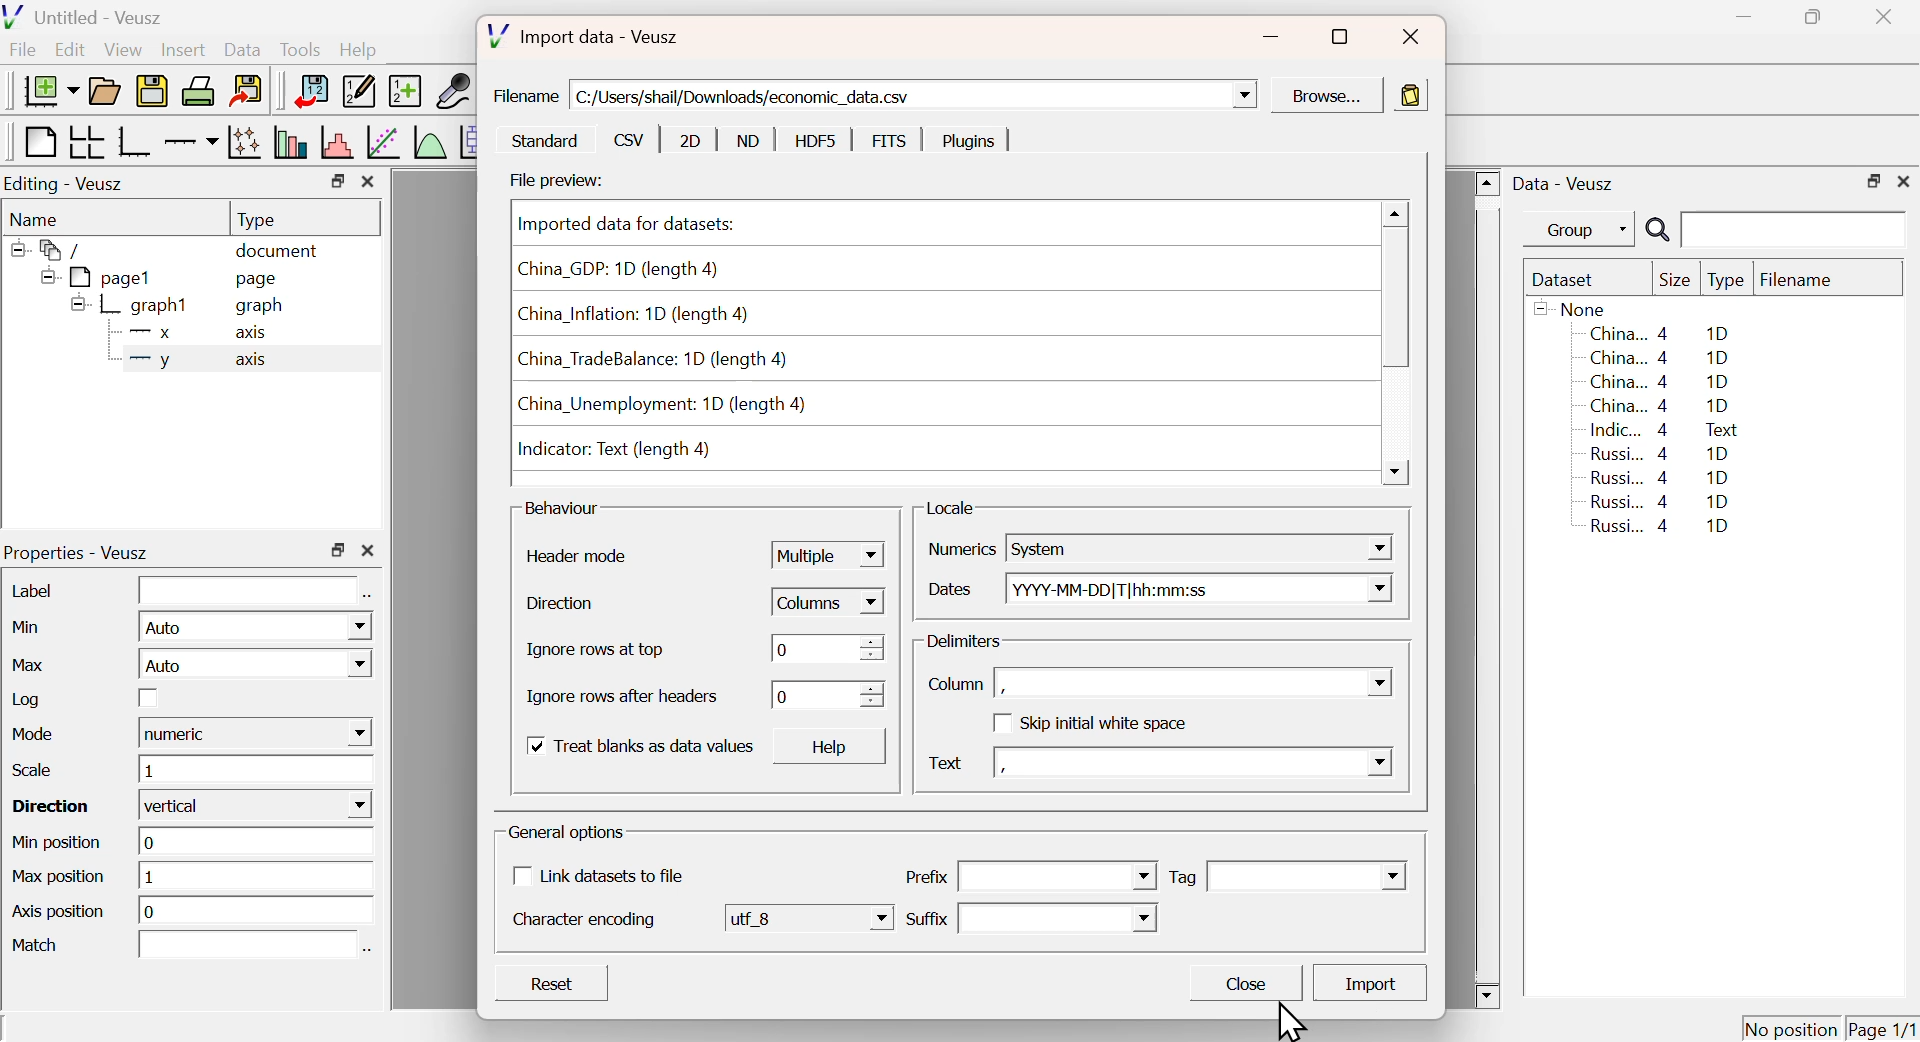 The height and width of the screenshot is (1042, 1920). I want to click on General options, so click(565, 833).